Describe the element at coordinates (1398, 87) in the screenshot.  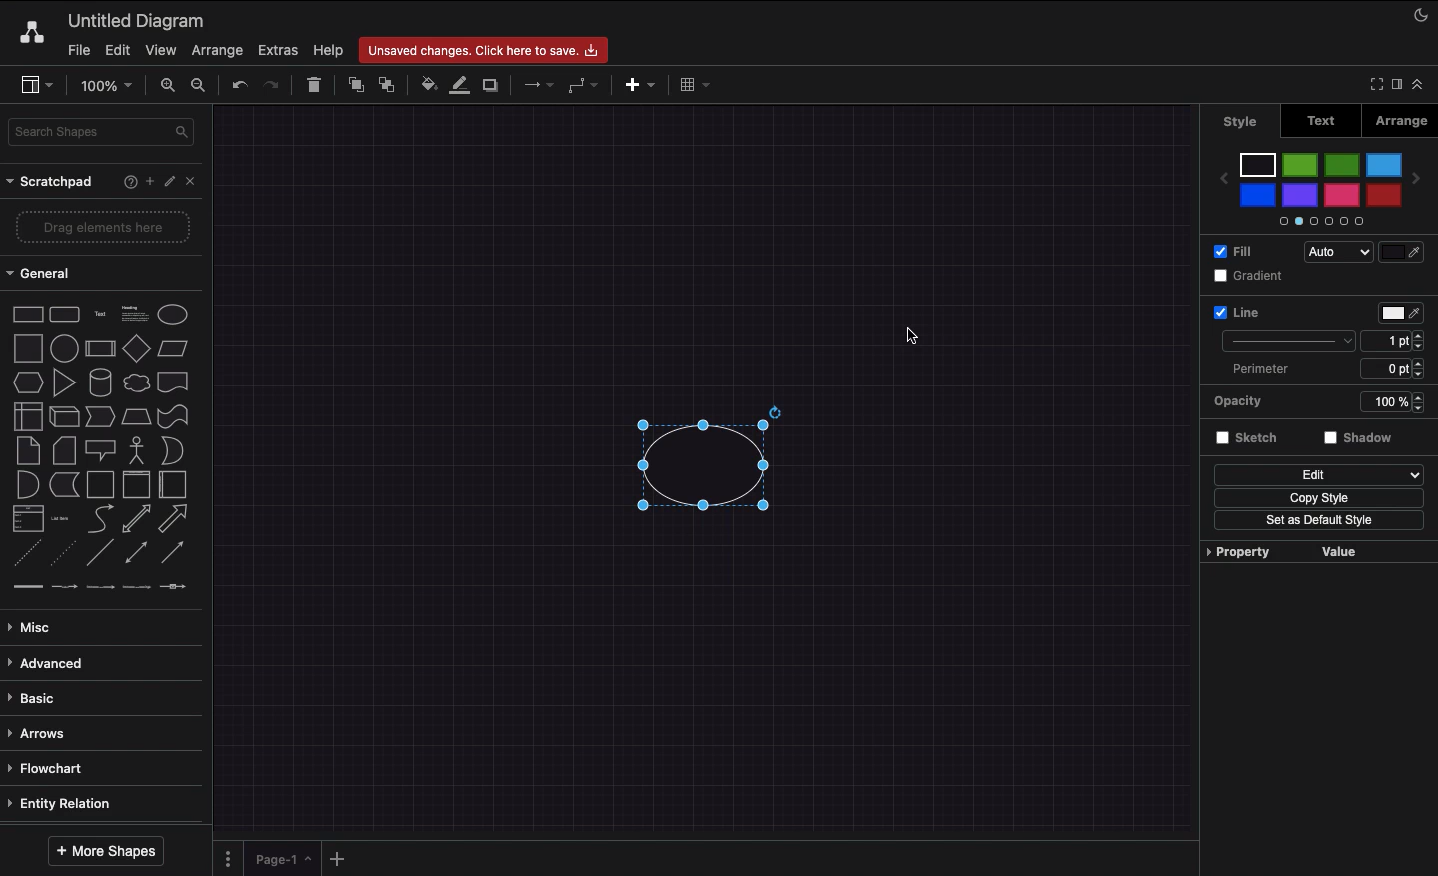
I see `Format` at that location.